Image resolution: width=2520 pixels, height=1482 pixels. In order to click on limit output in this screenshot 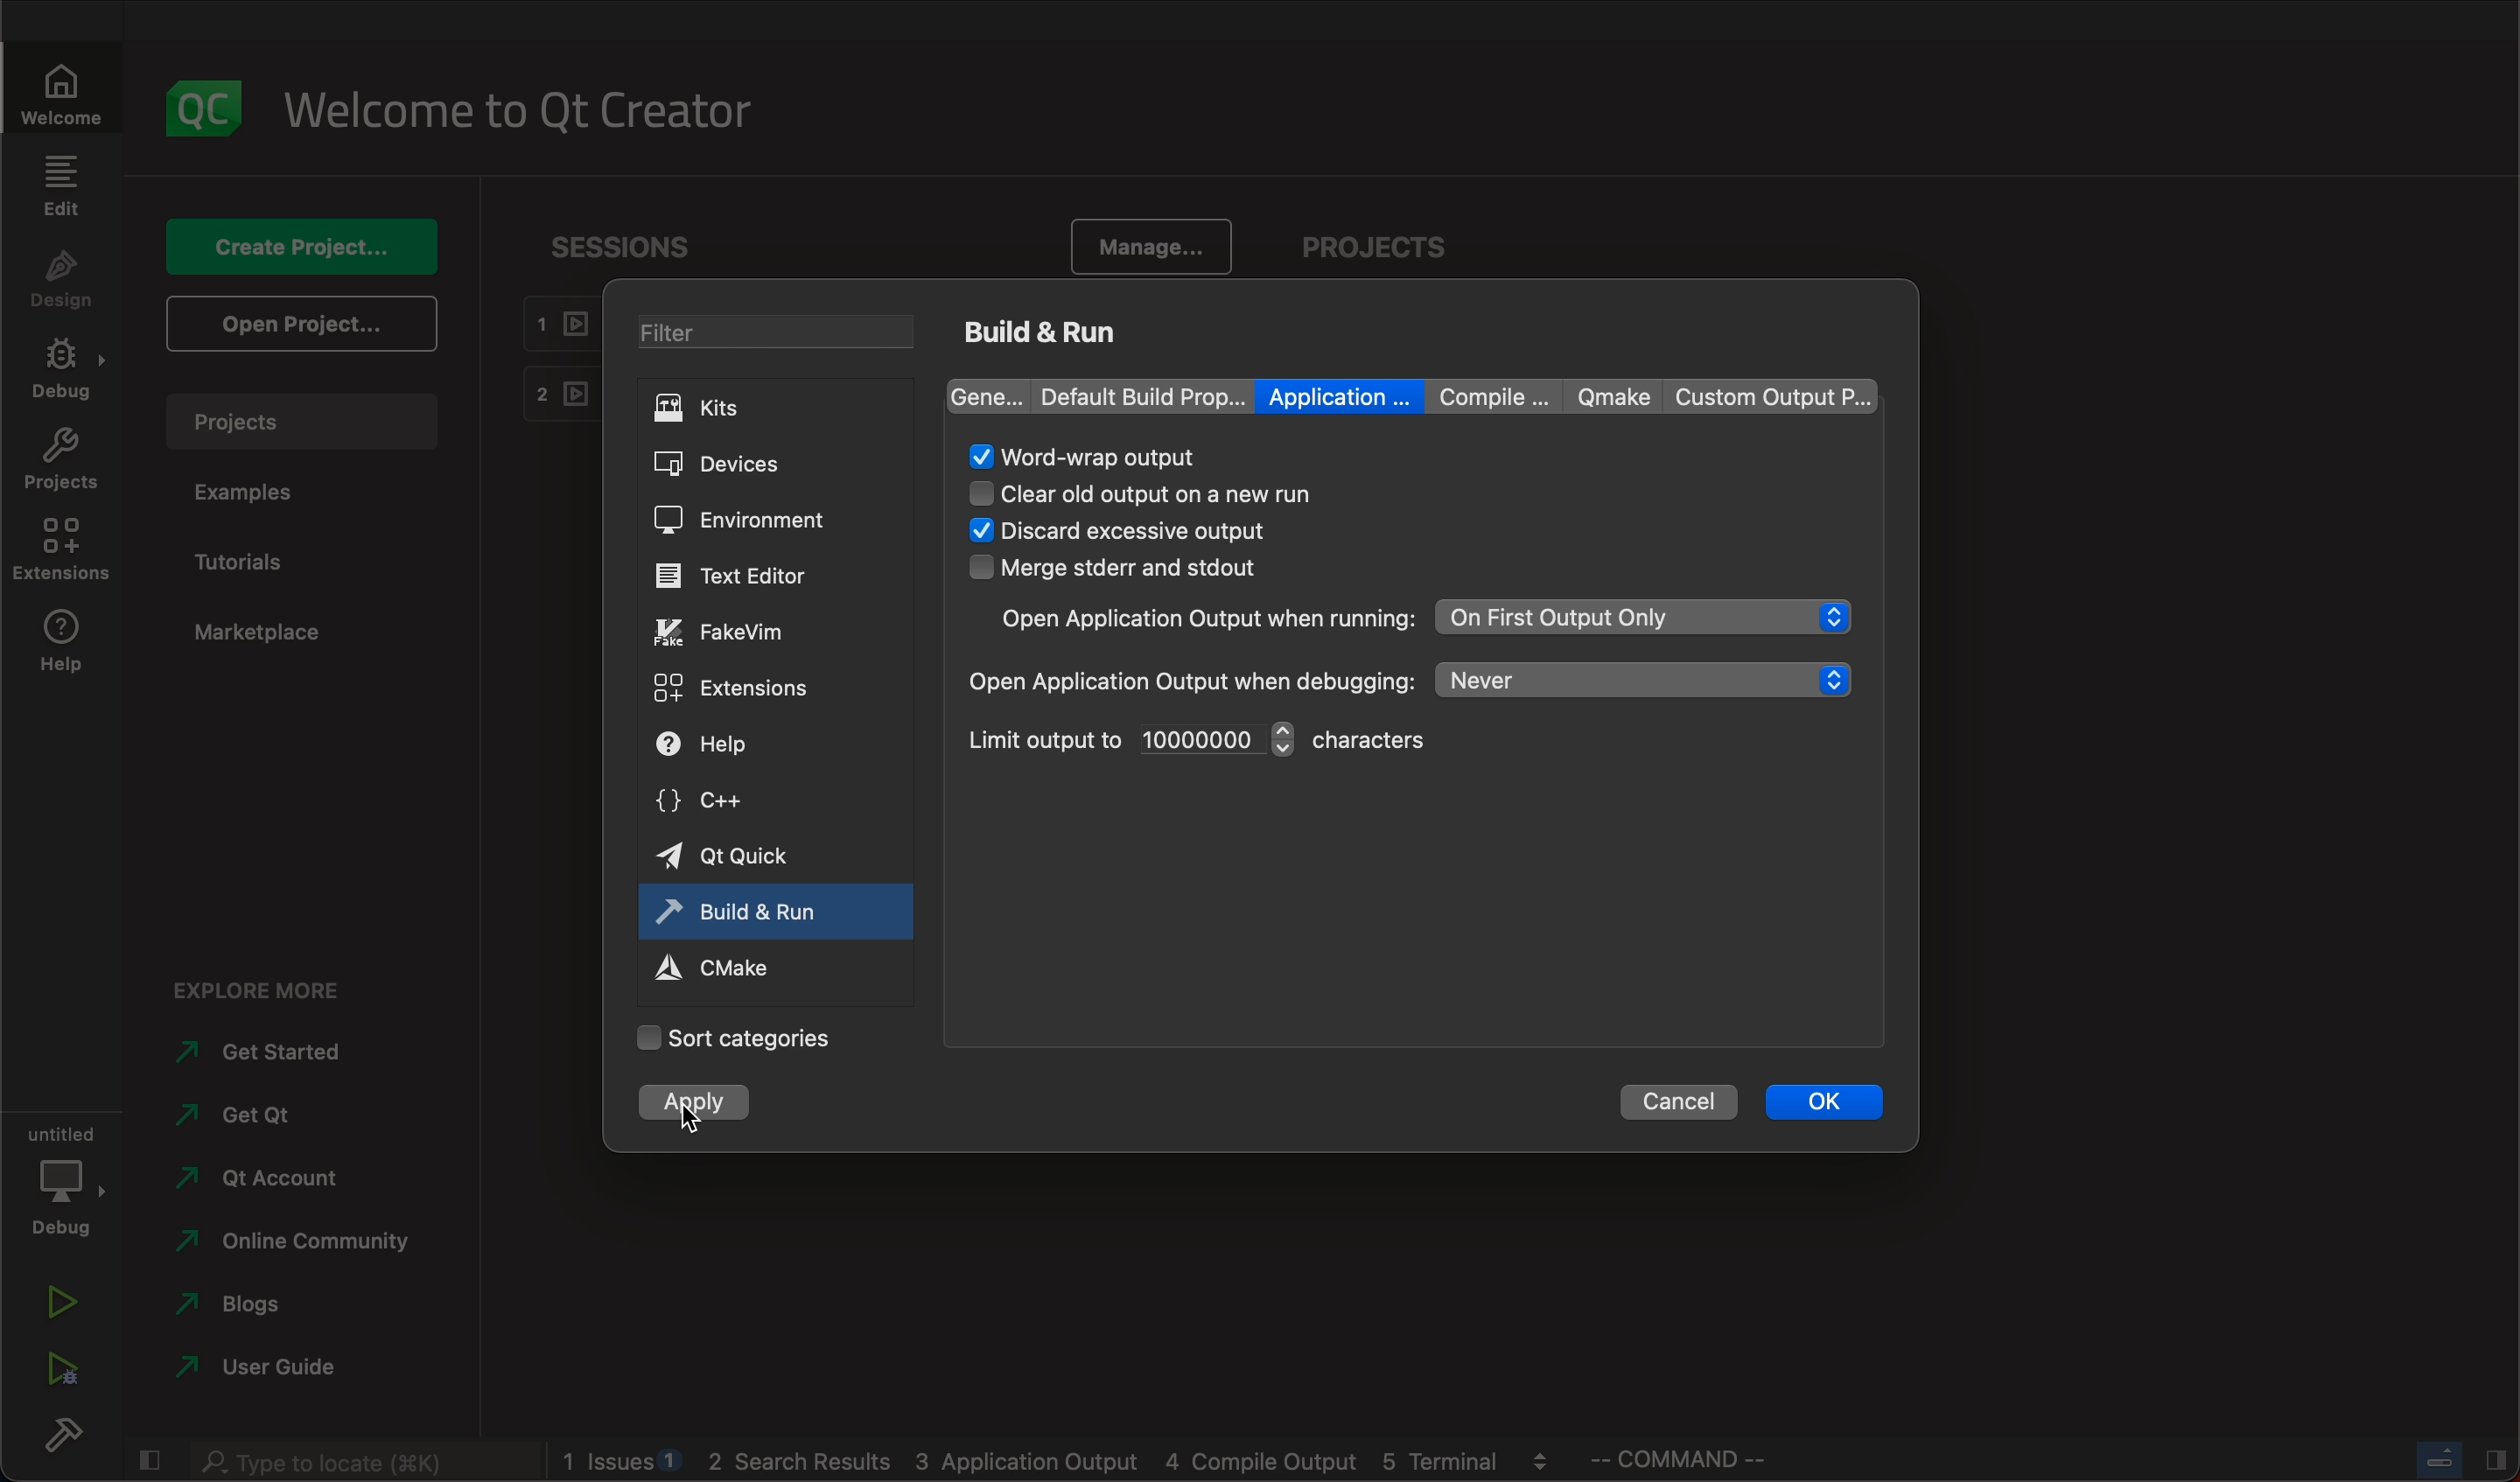, I will do `click(1127, 739)`.